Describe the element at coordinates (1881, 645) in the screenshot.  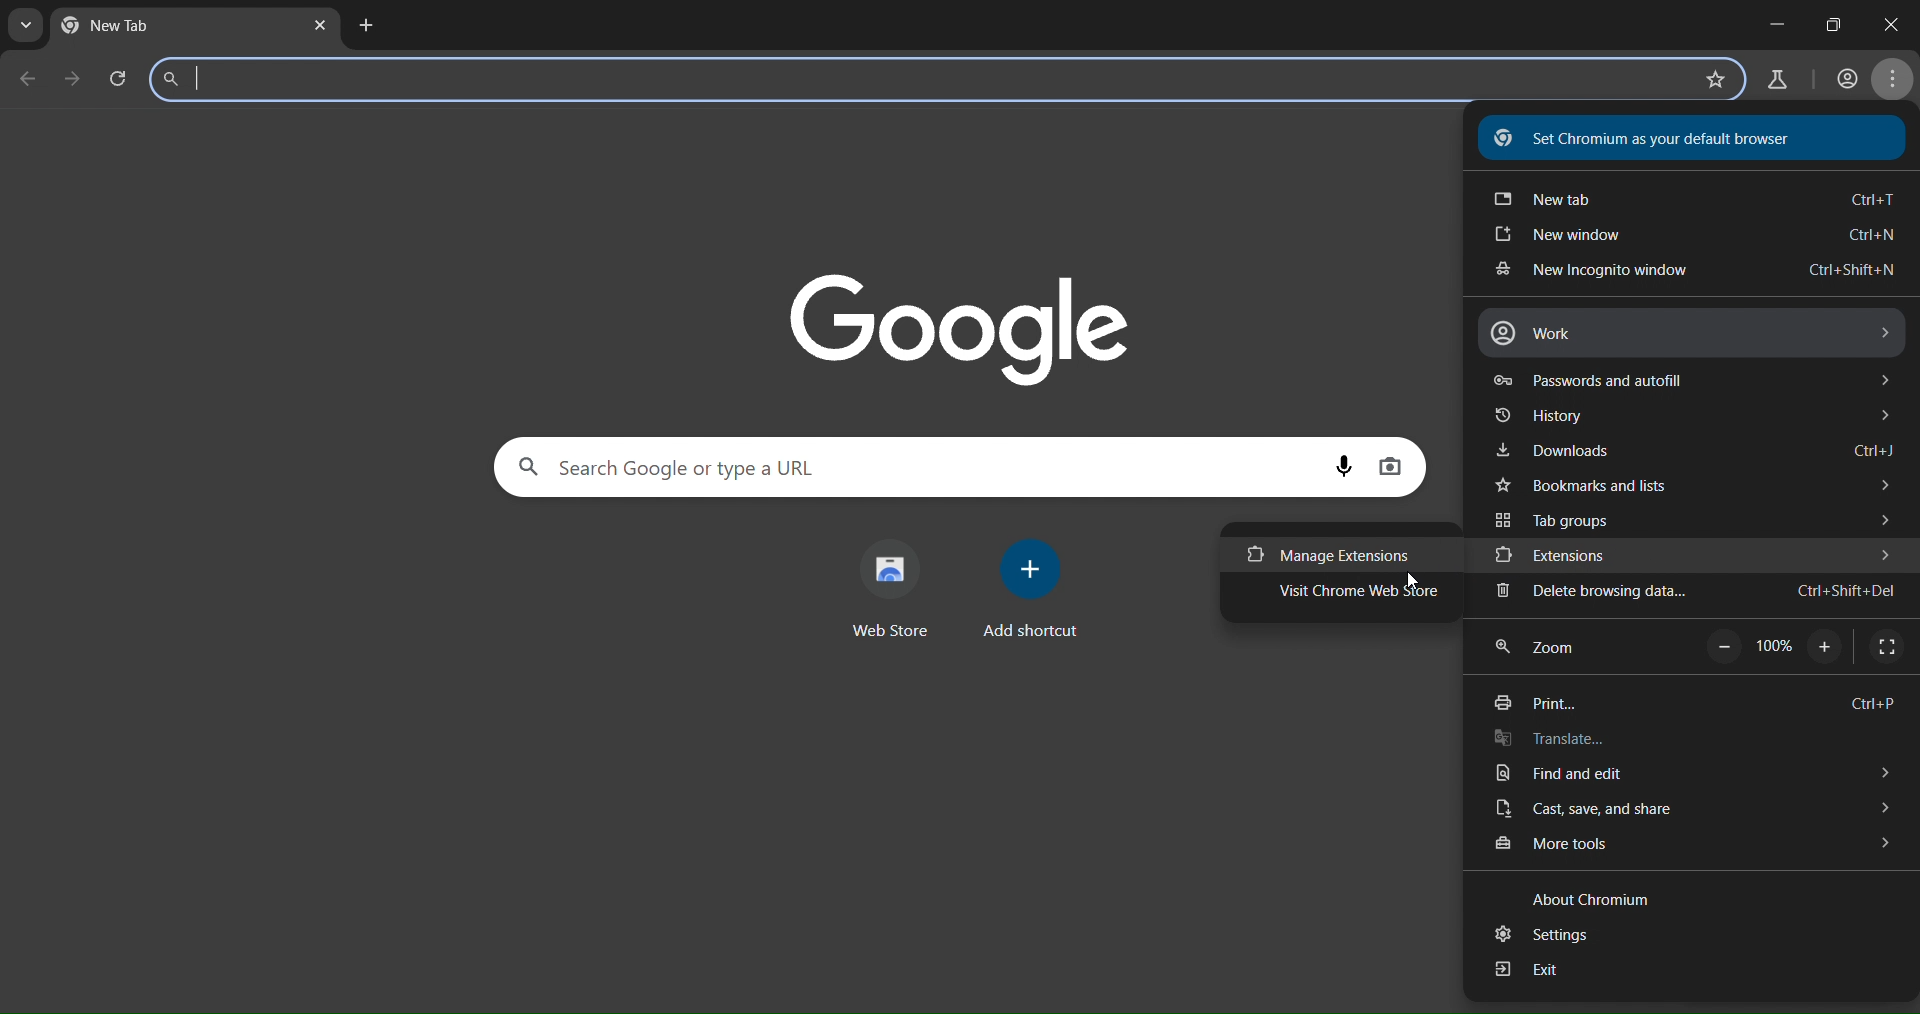
I see `full screen` at that location.